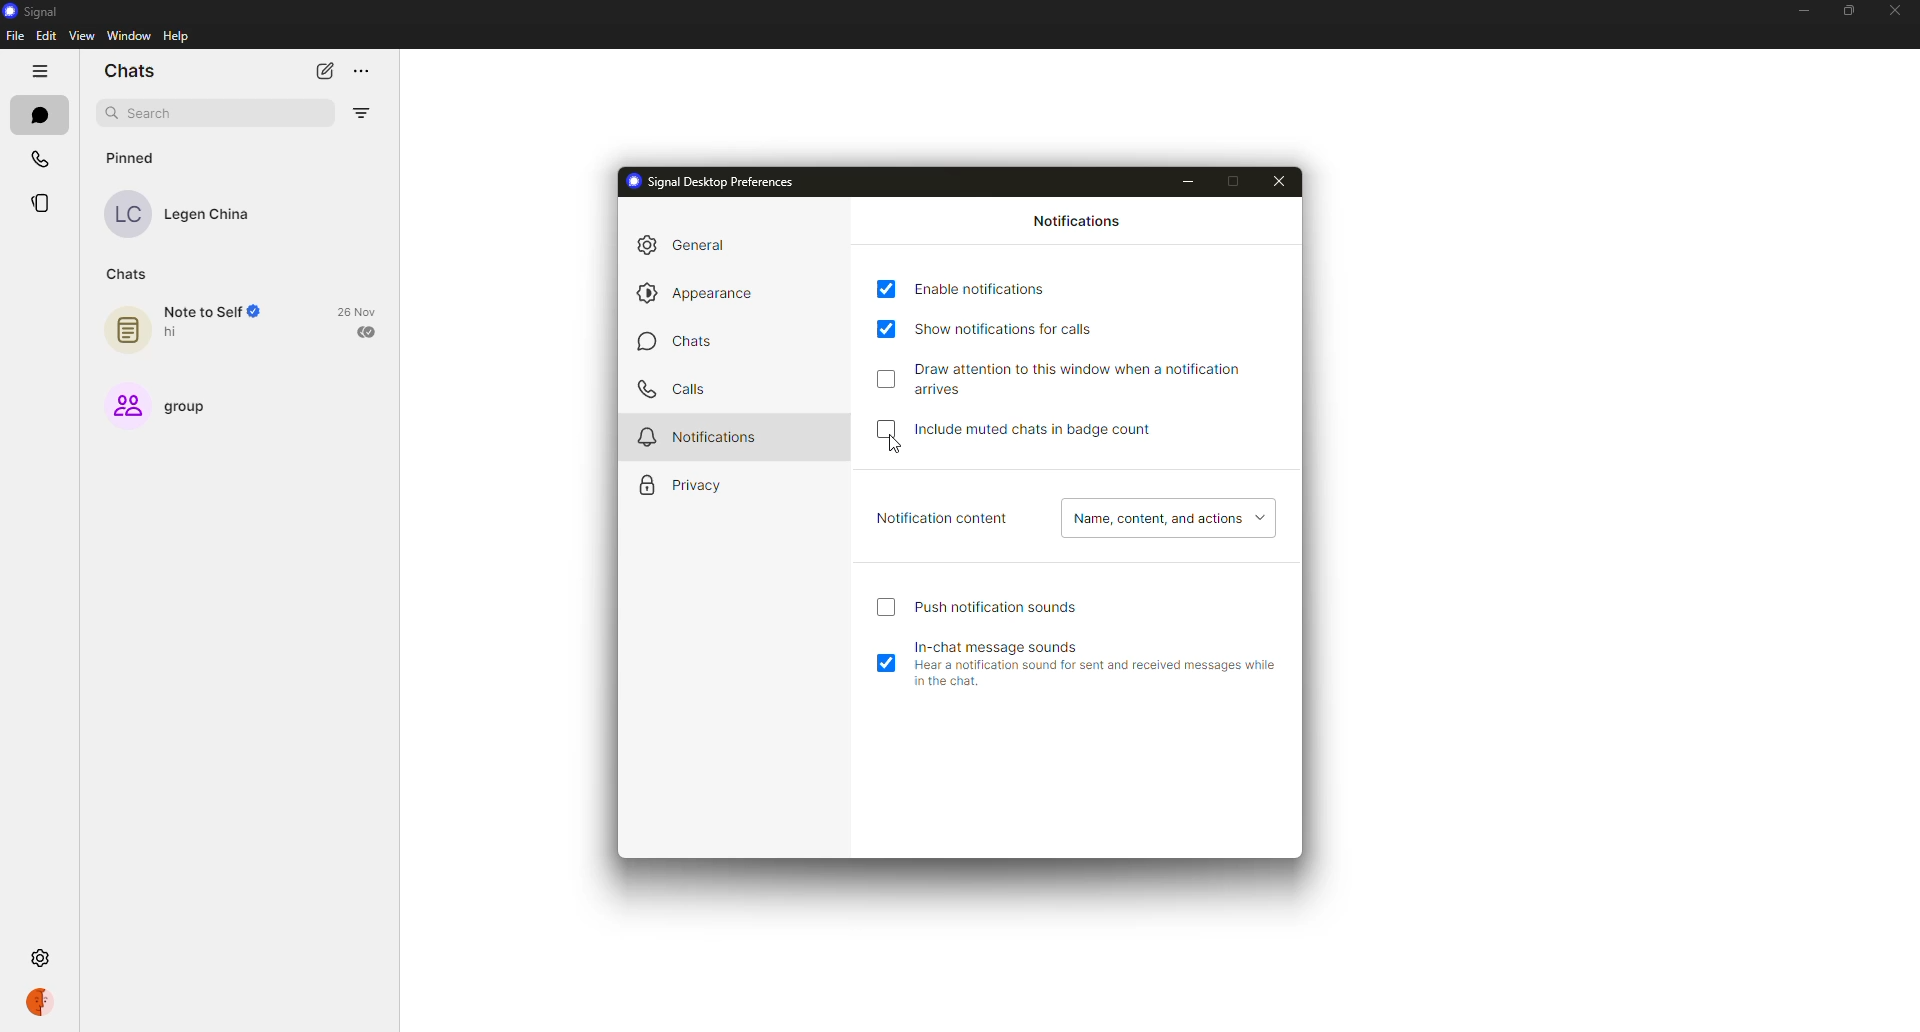 Image resolution: width=1920 pixels, height=1032 pixels. Describe the element at coordinates (889, 663) in the screenshot. I see `enabled` at that location.